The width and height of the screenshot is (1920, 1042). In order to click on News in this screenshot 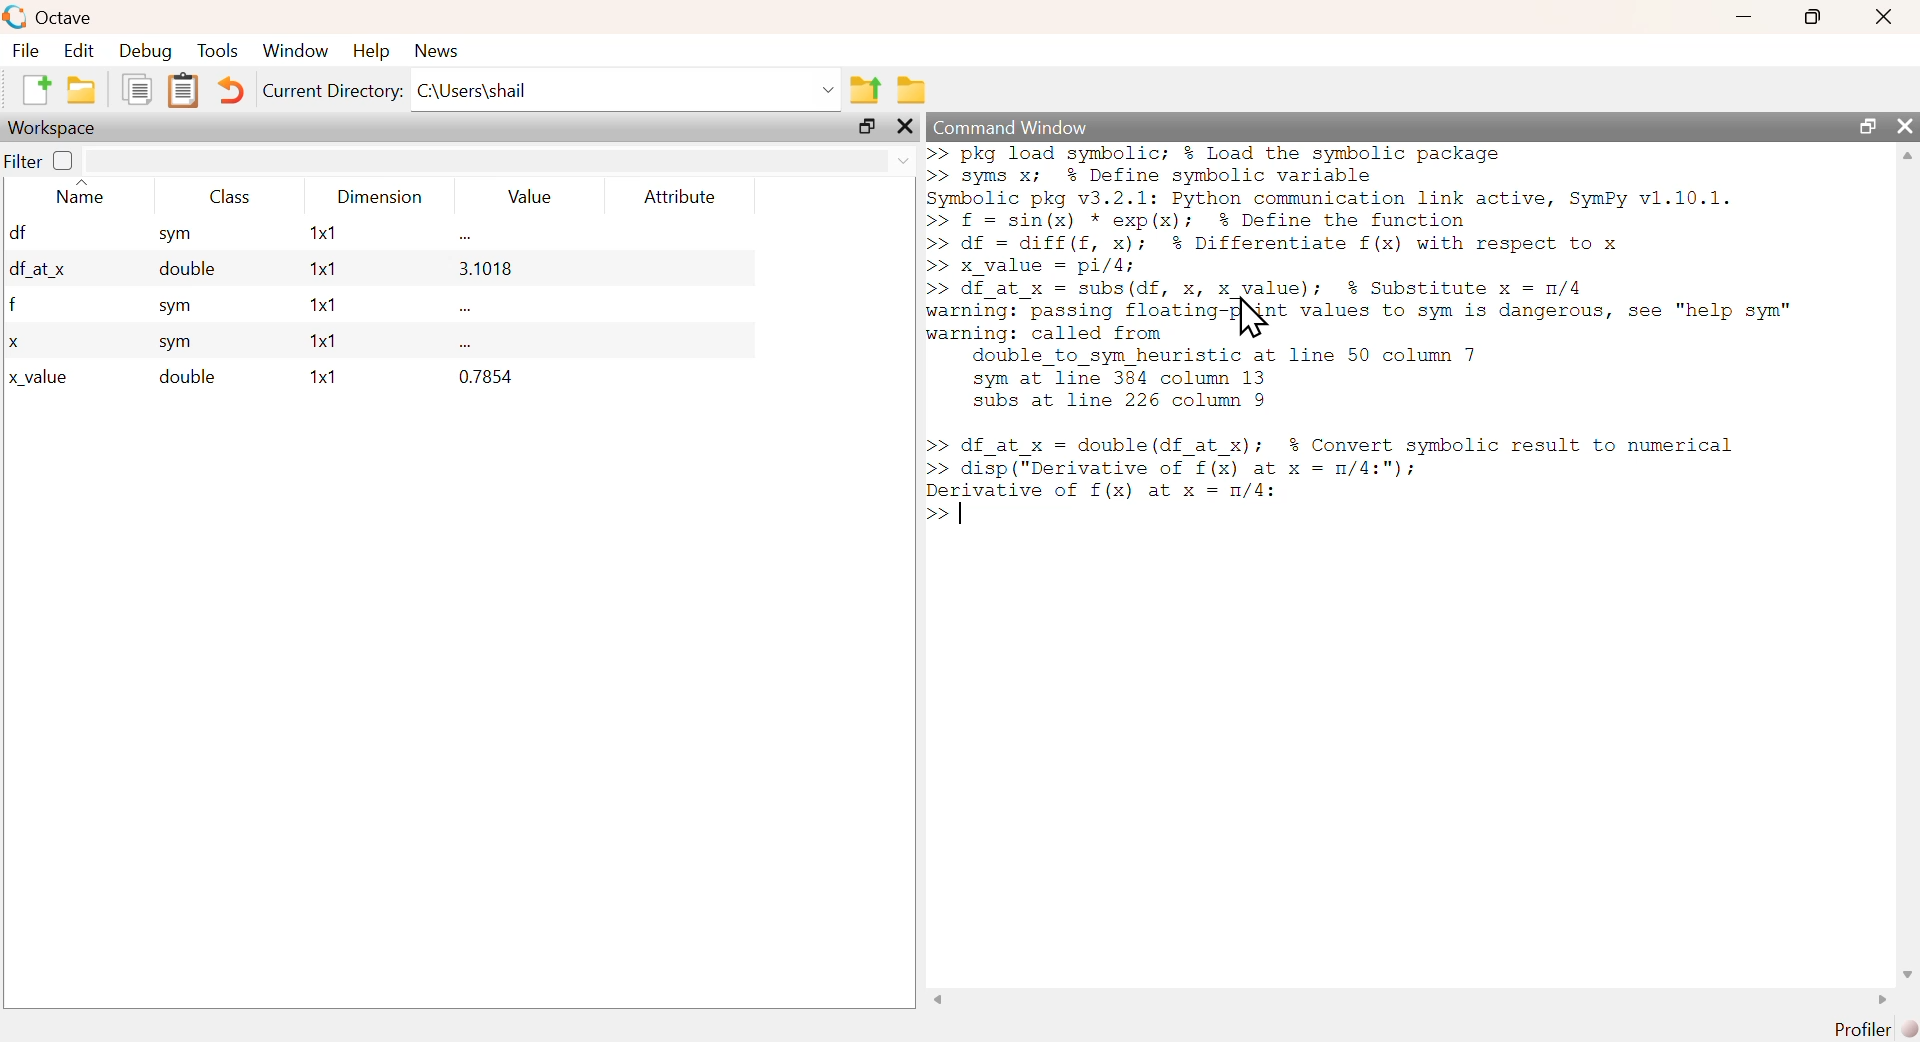, I will do `click(437, 51)`.